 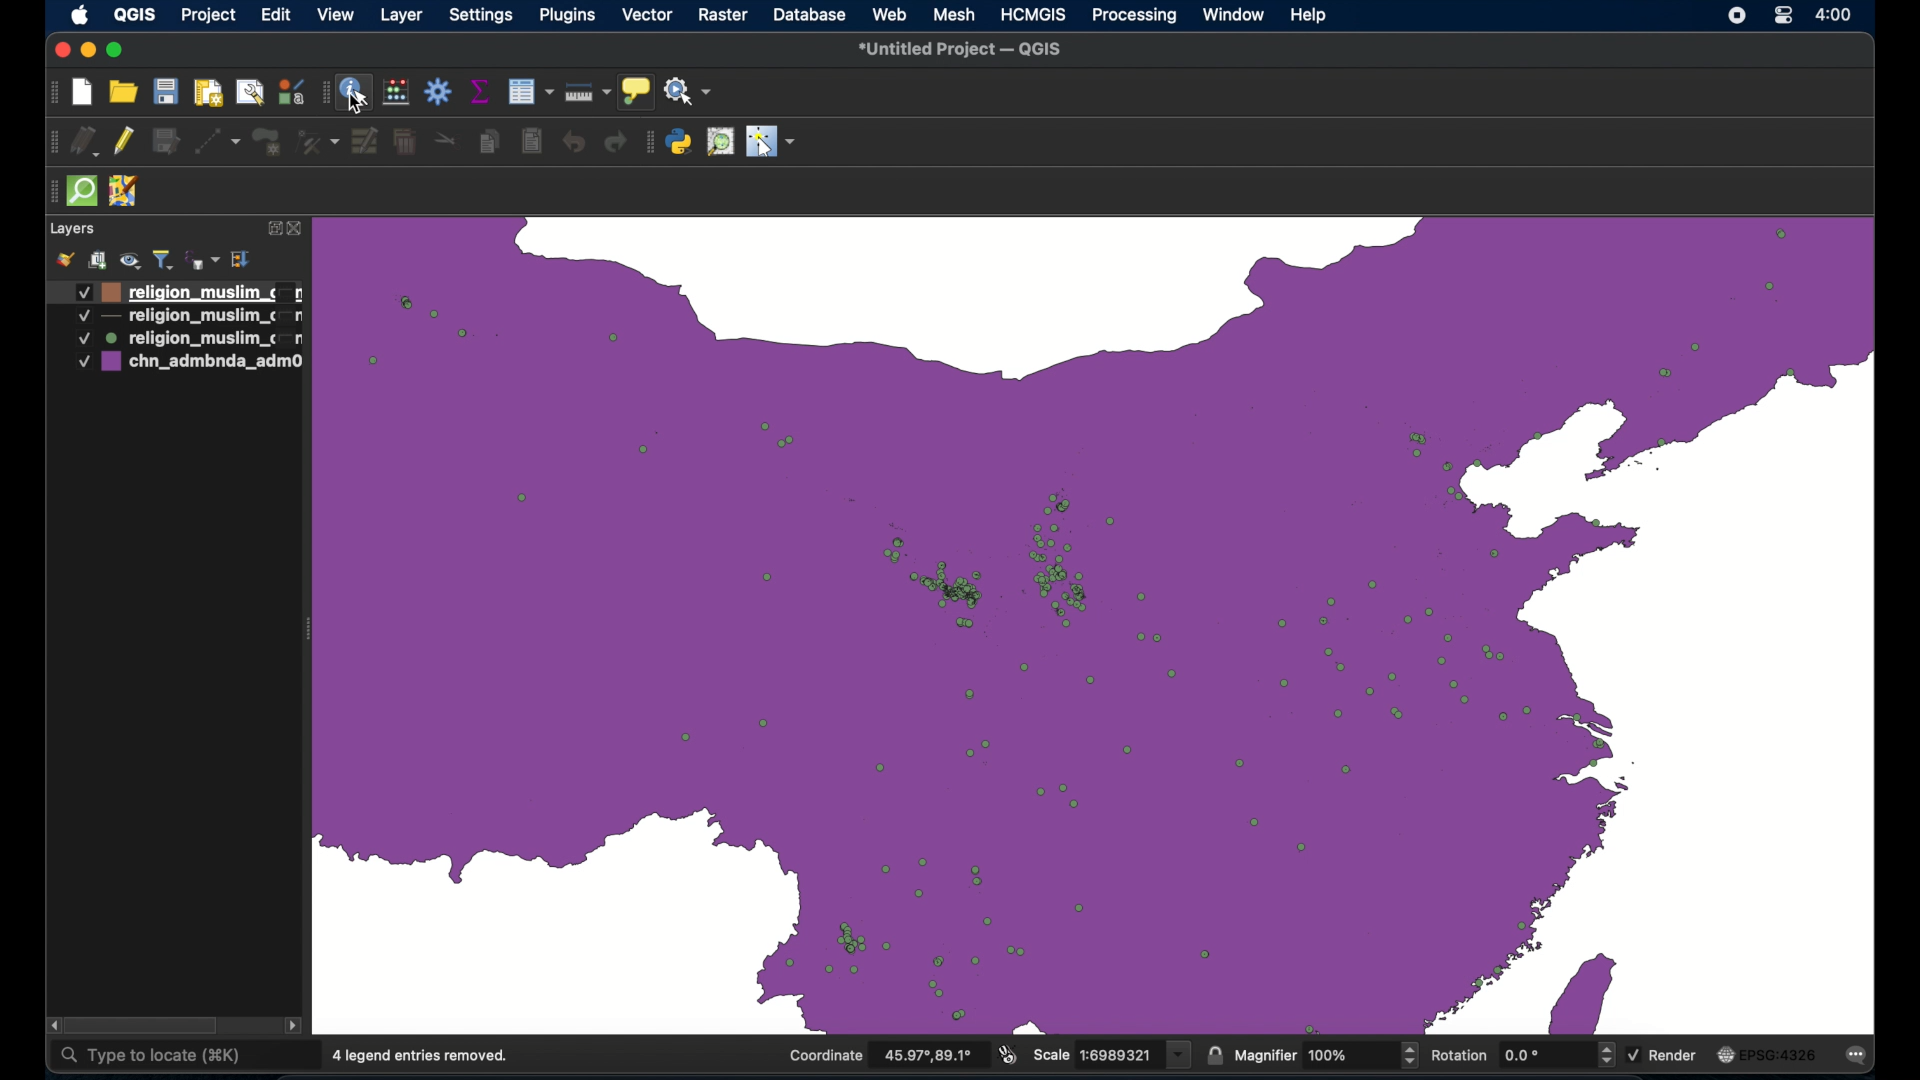 I want to click on mesh, so click(x=955, y=13).